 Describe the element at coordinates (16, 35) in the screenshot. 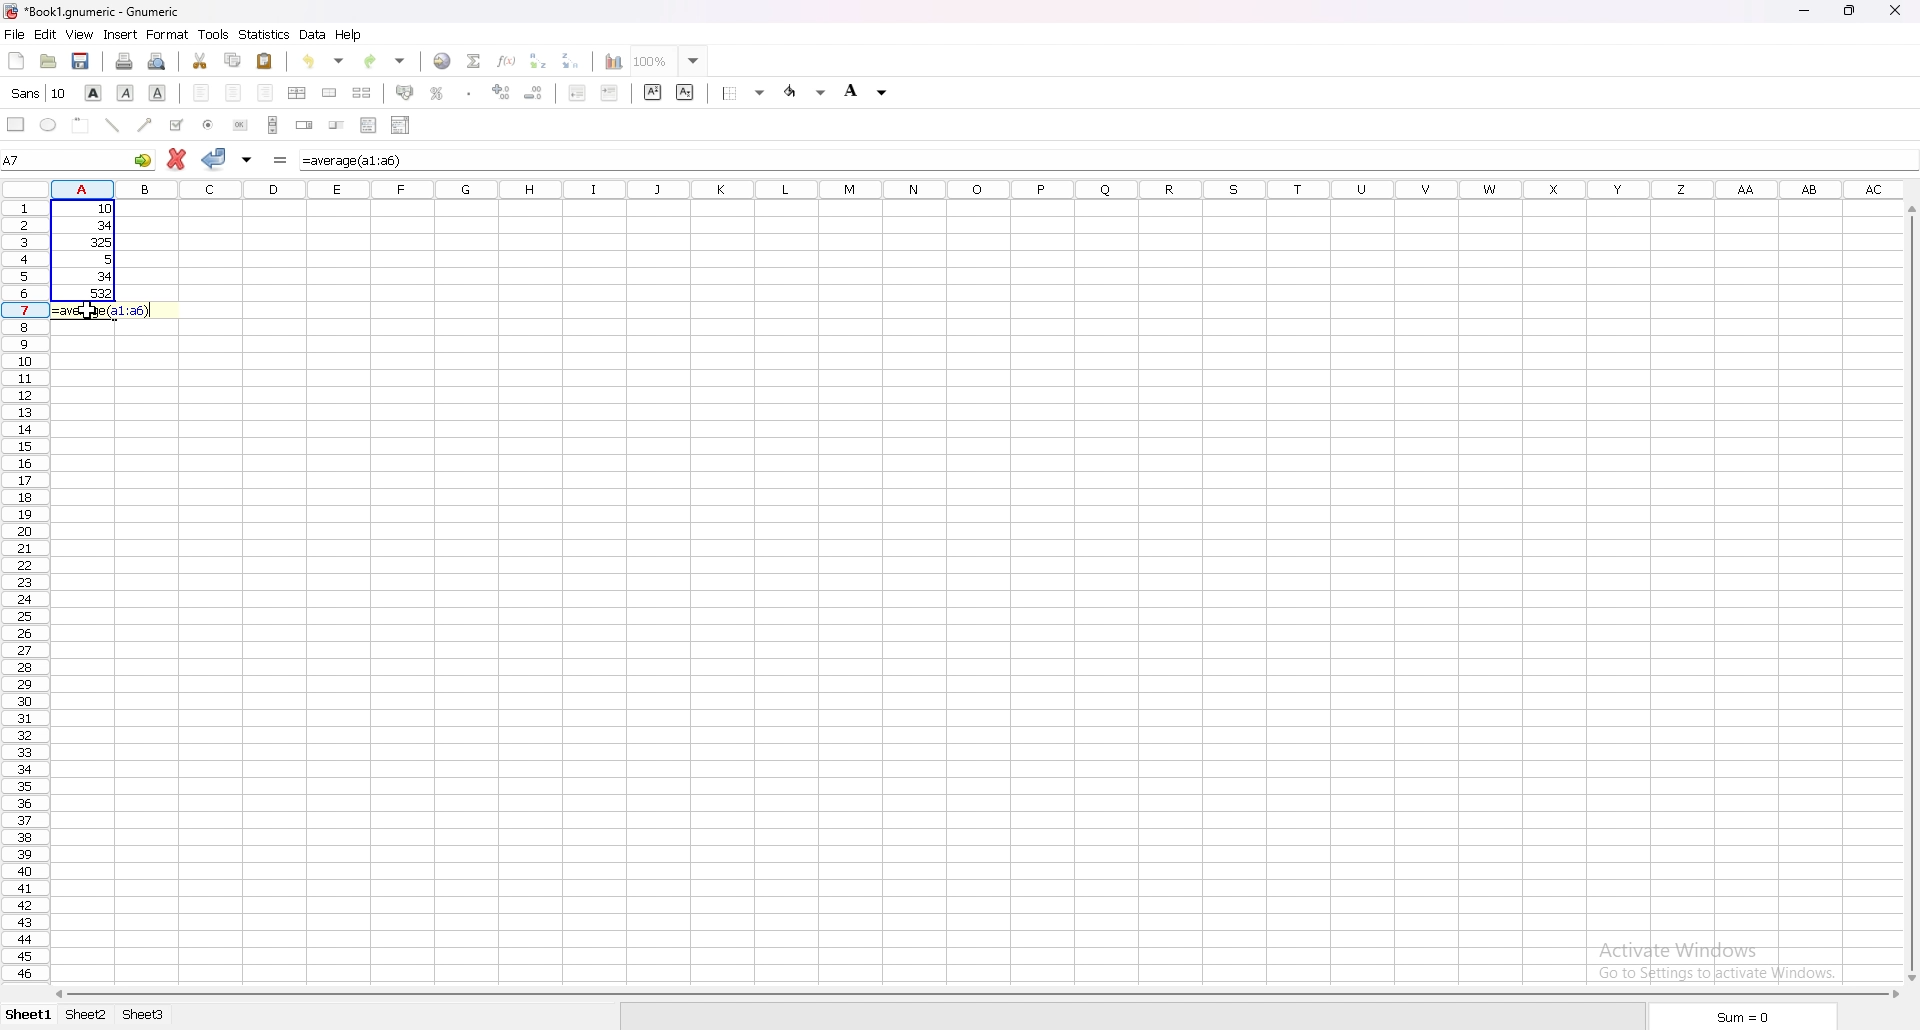

I see `file` at that location.